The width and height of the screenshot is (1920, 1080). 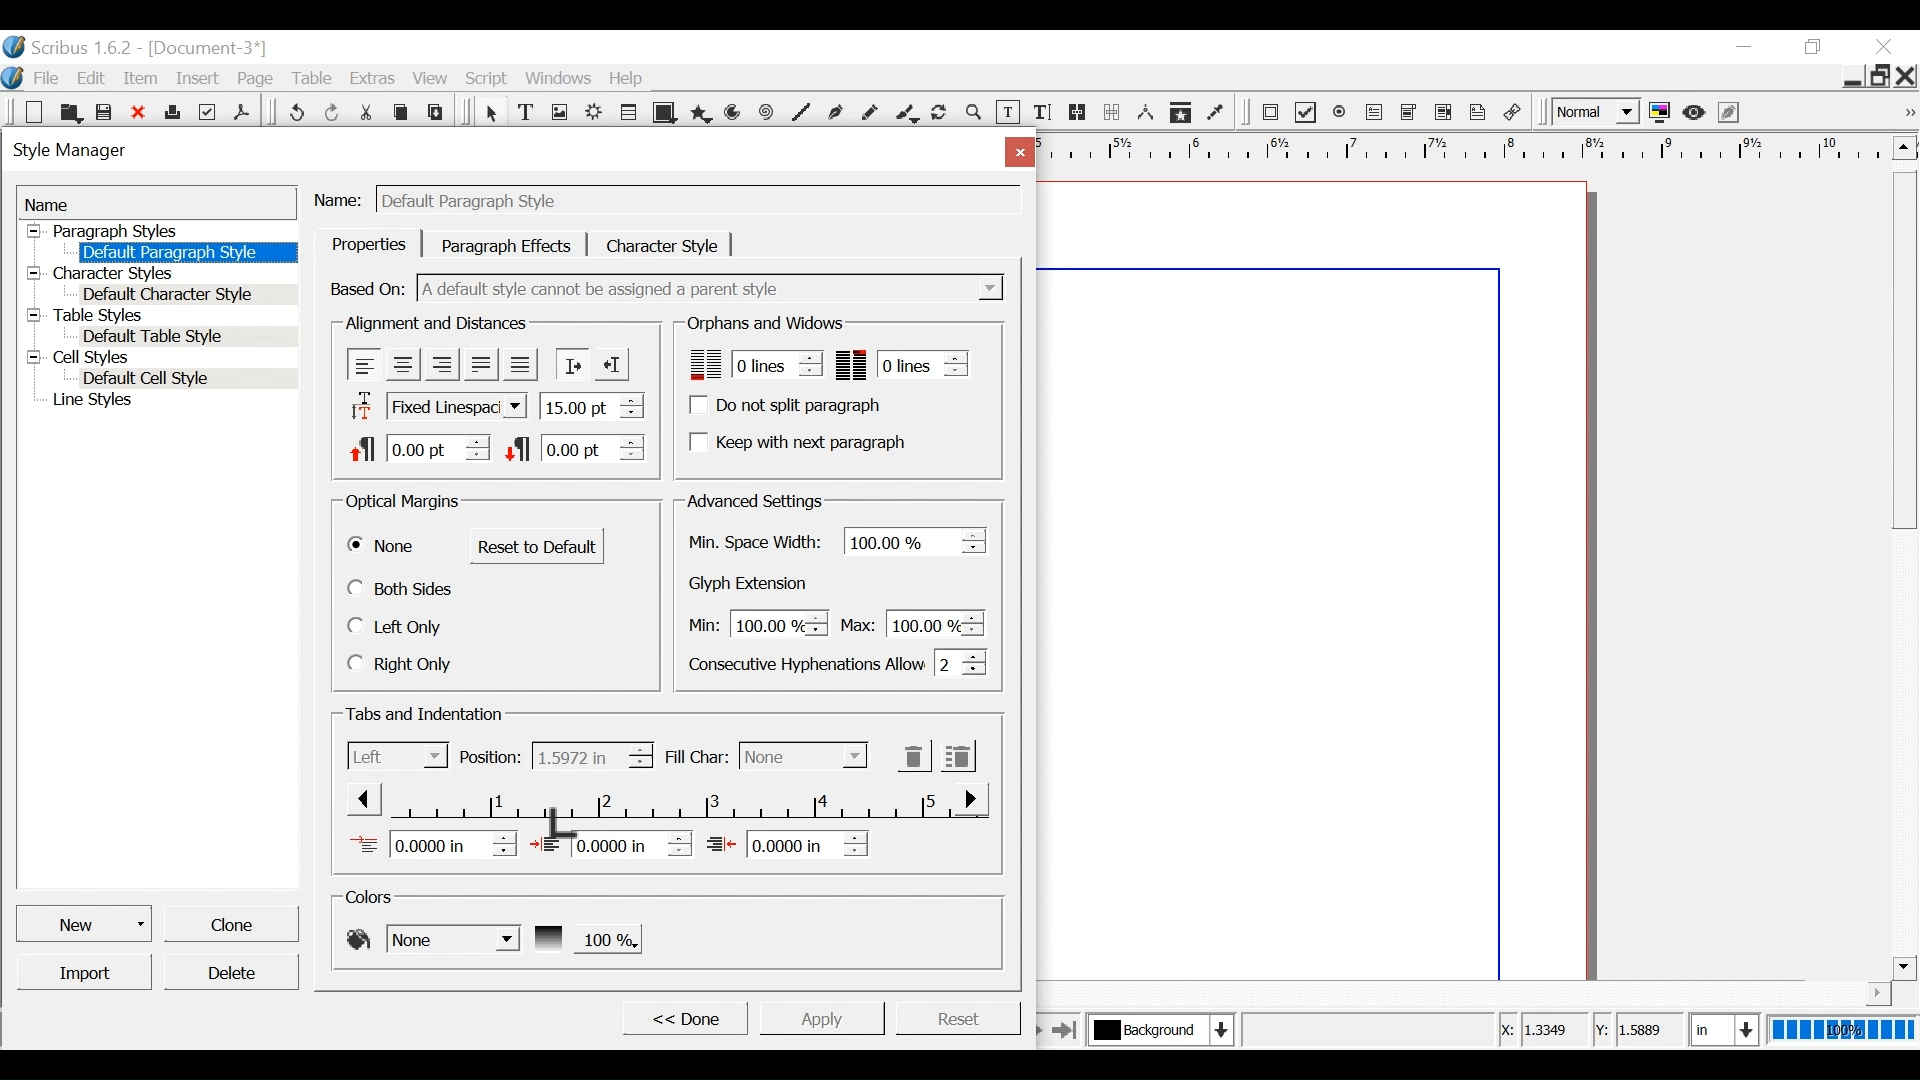 What do you see at coordinates (909, 622) in the screenshot?
I see `Maximum` at bounding box center [909, 622].